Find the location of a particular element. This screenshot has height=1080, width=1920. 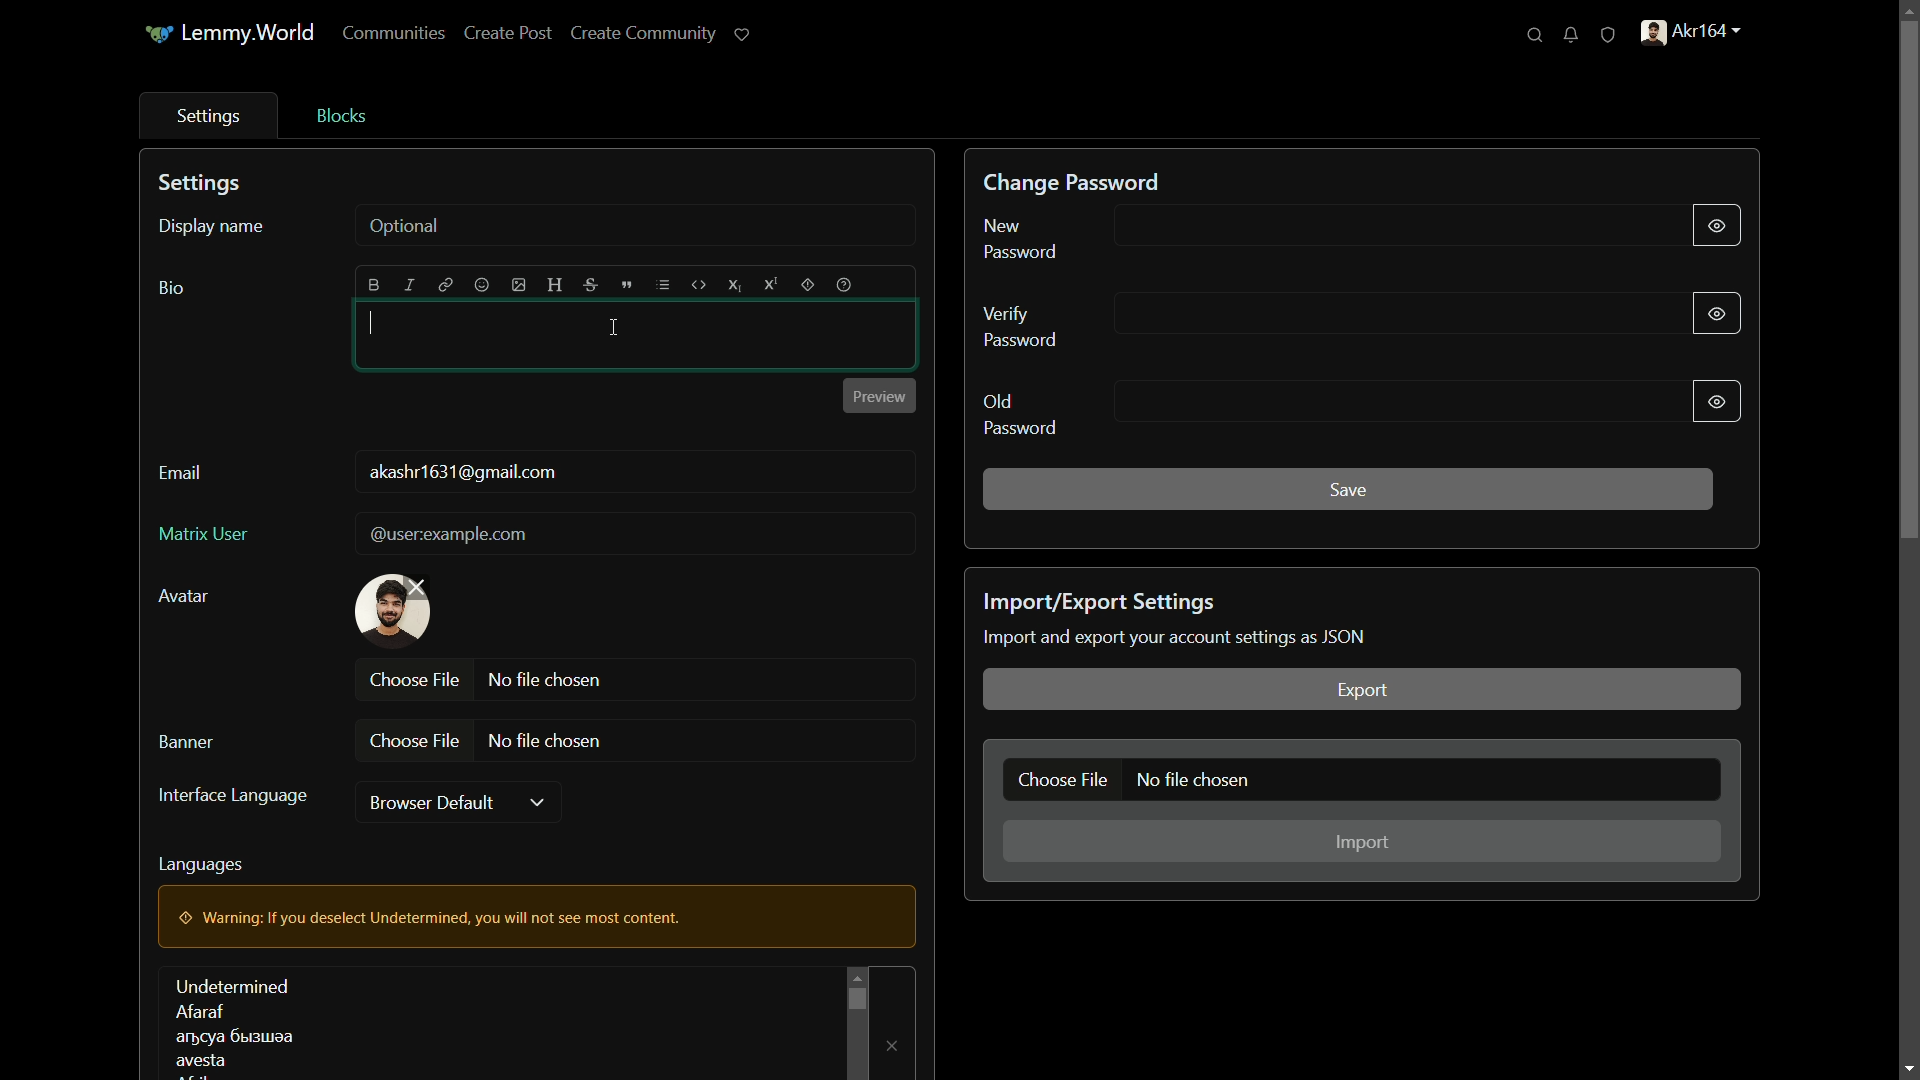

matrix user is located at coordinates (205, 535).